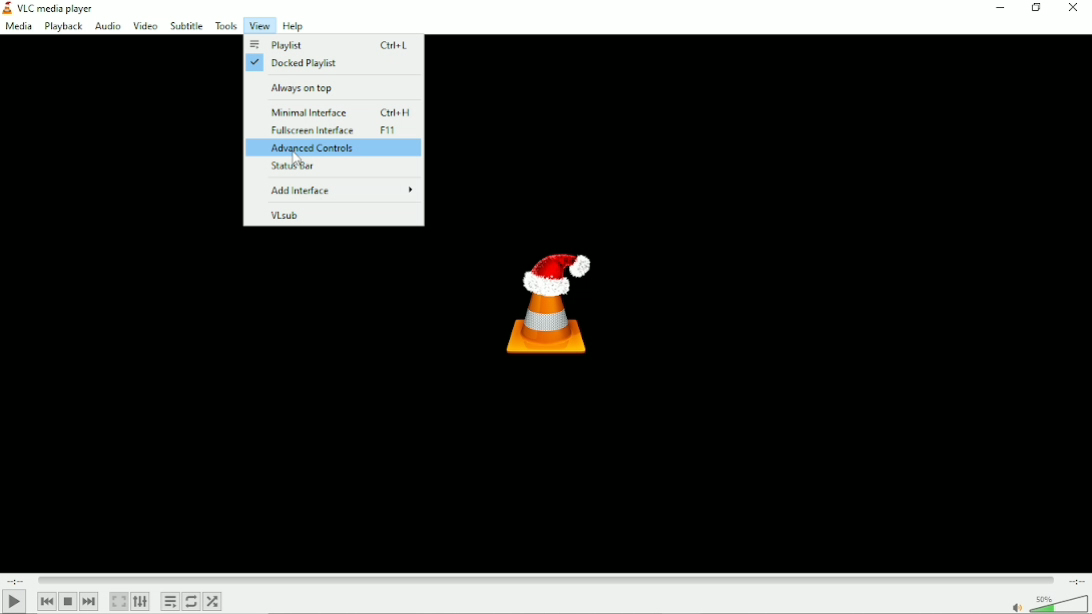 The width and height of the screenshot is (1092, 614). Describe the element at coordinates (107, 27) in the screenshot. I see `Audio` at that location.